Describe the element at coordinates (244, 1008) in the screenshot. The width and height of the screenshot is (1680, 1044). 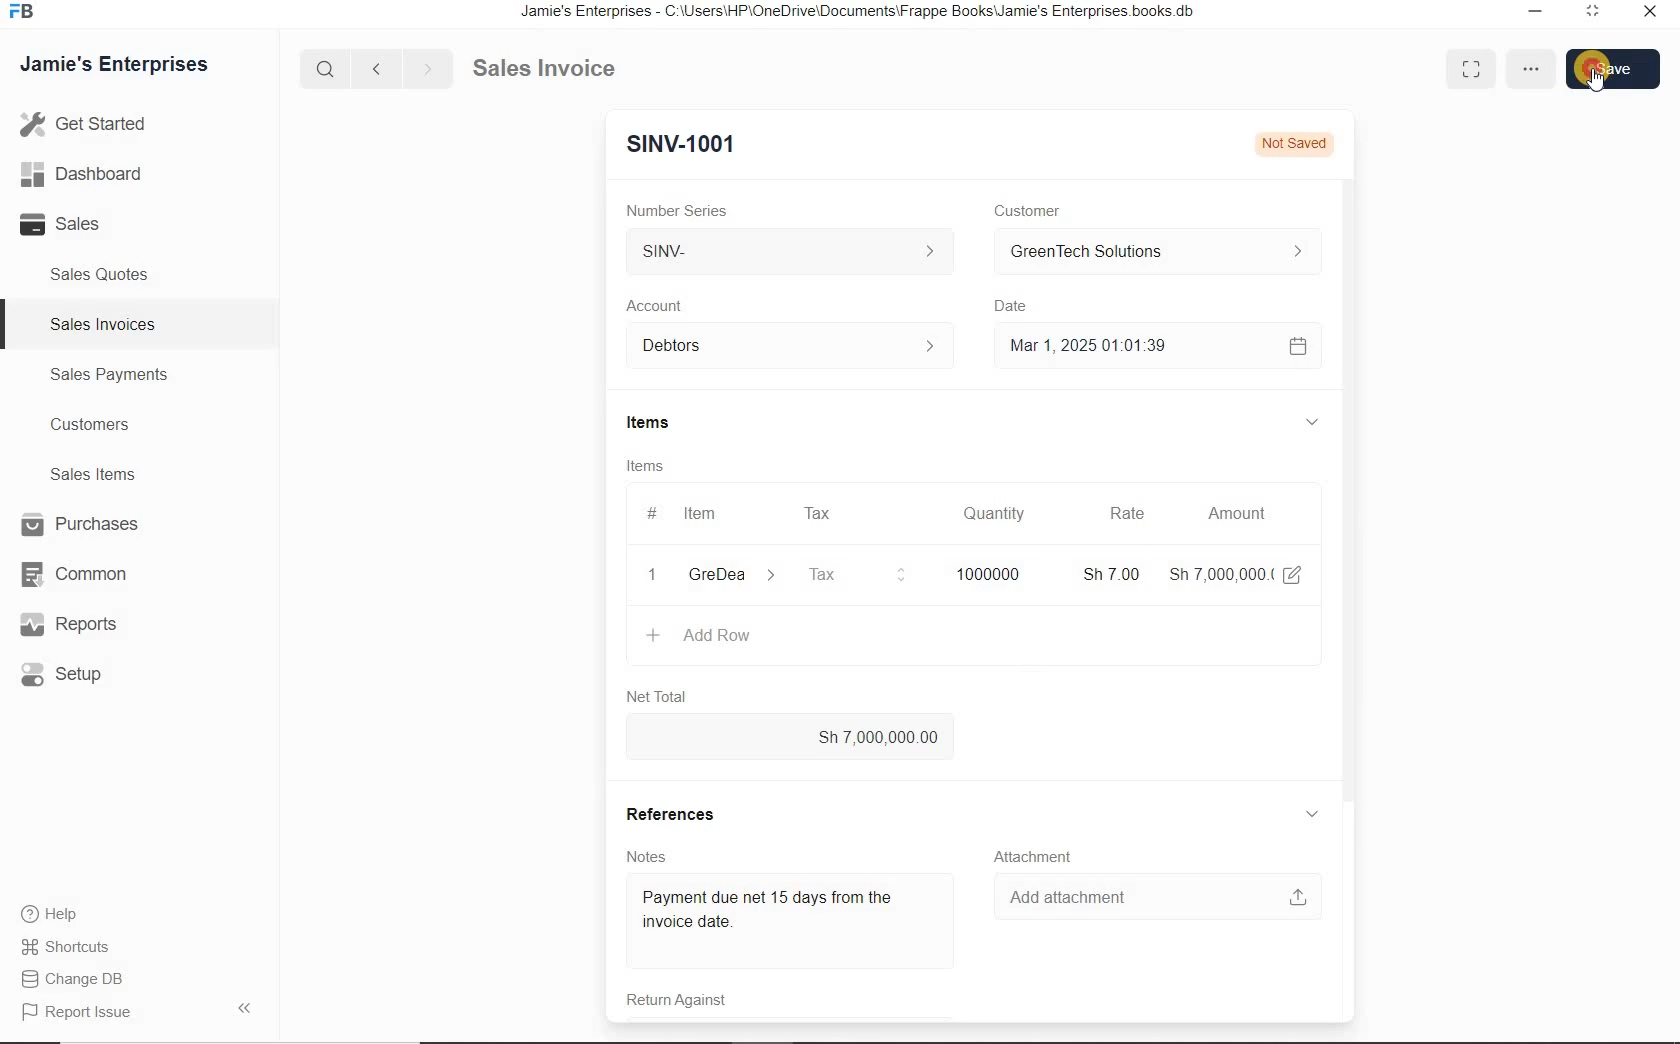
I see `hide` at that location.